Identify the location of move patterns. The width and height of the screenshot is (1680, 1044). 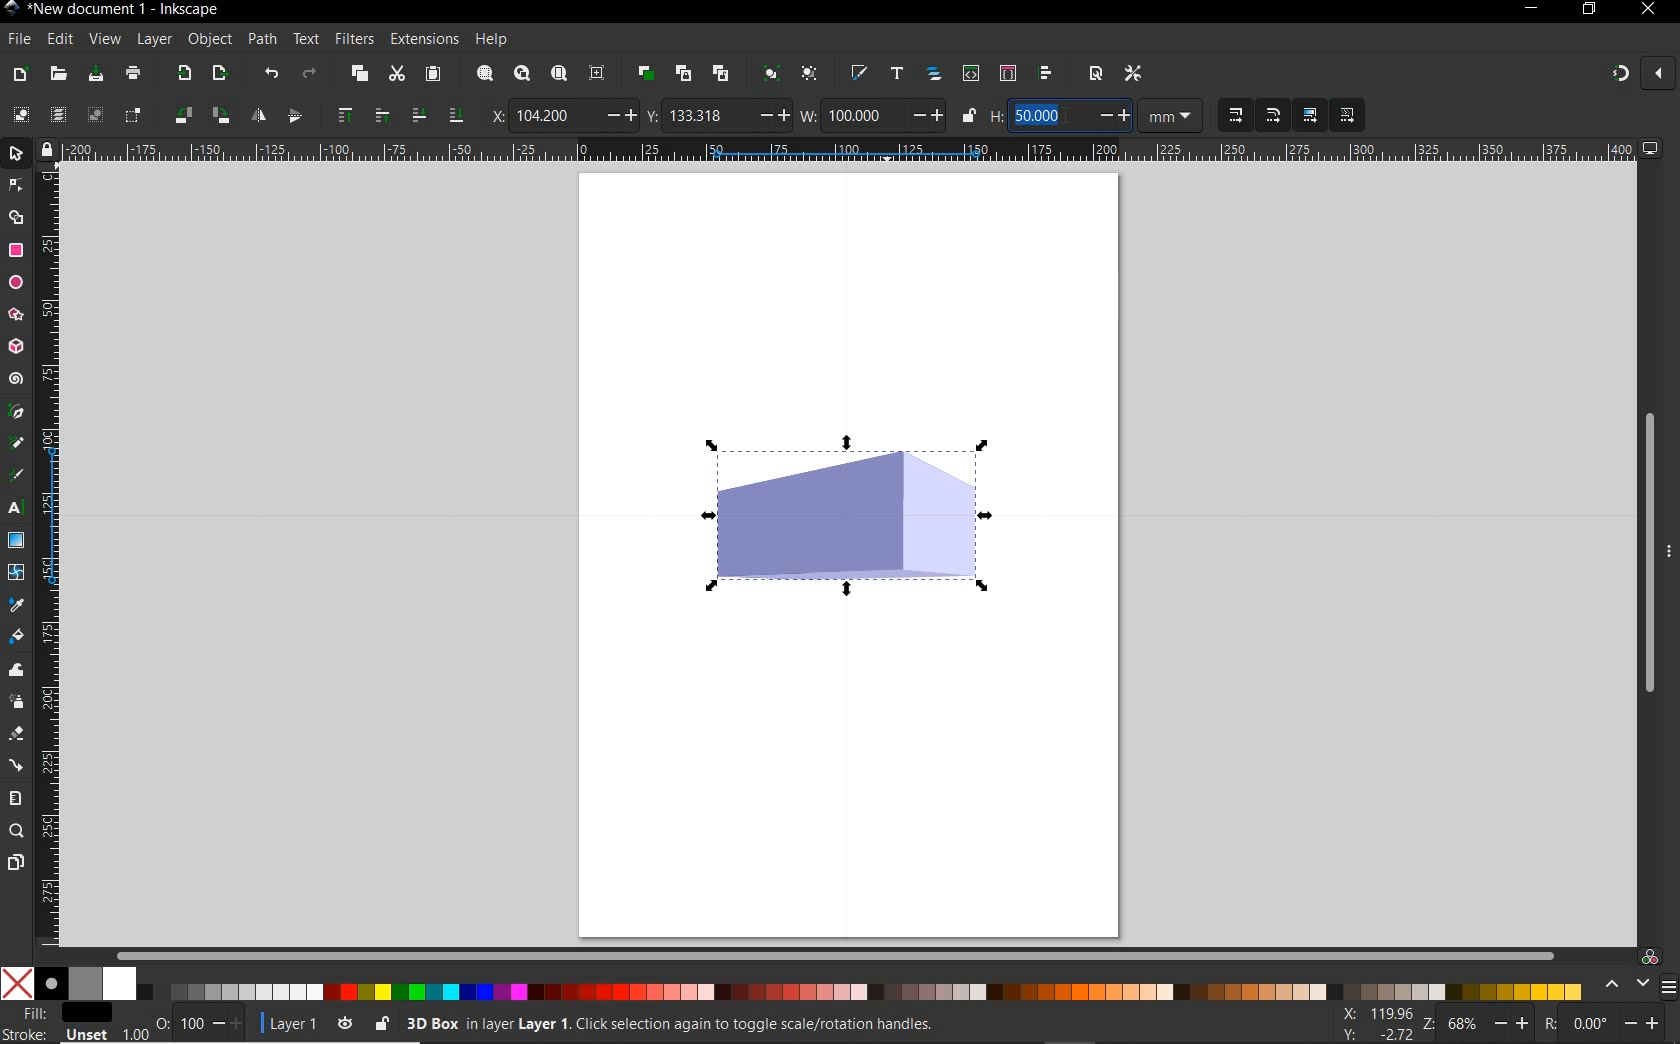
(1344, 116).